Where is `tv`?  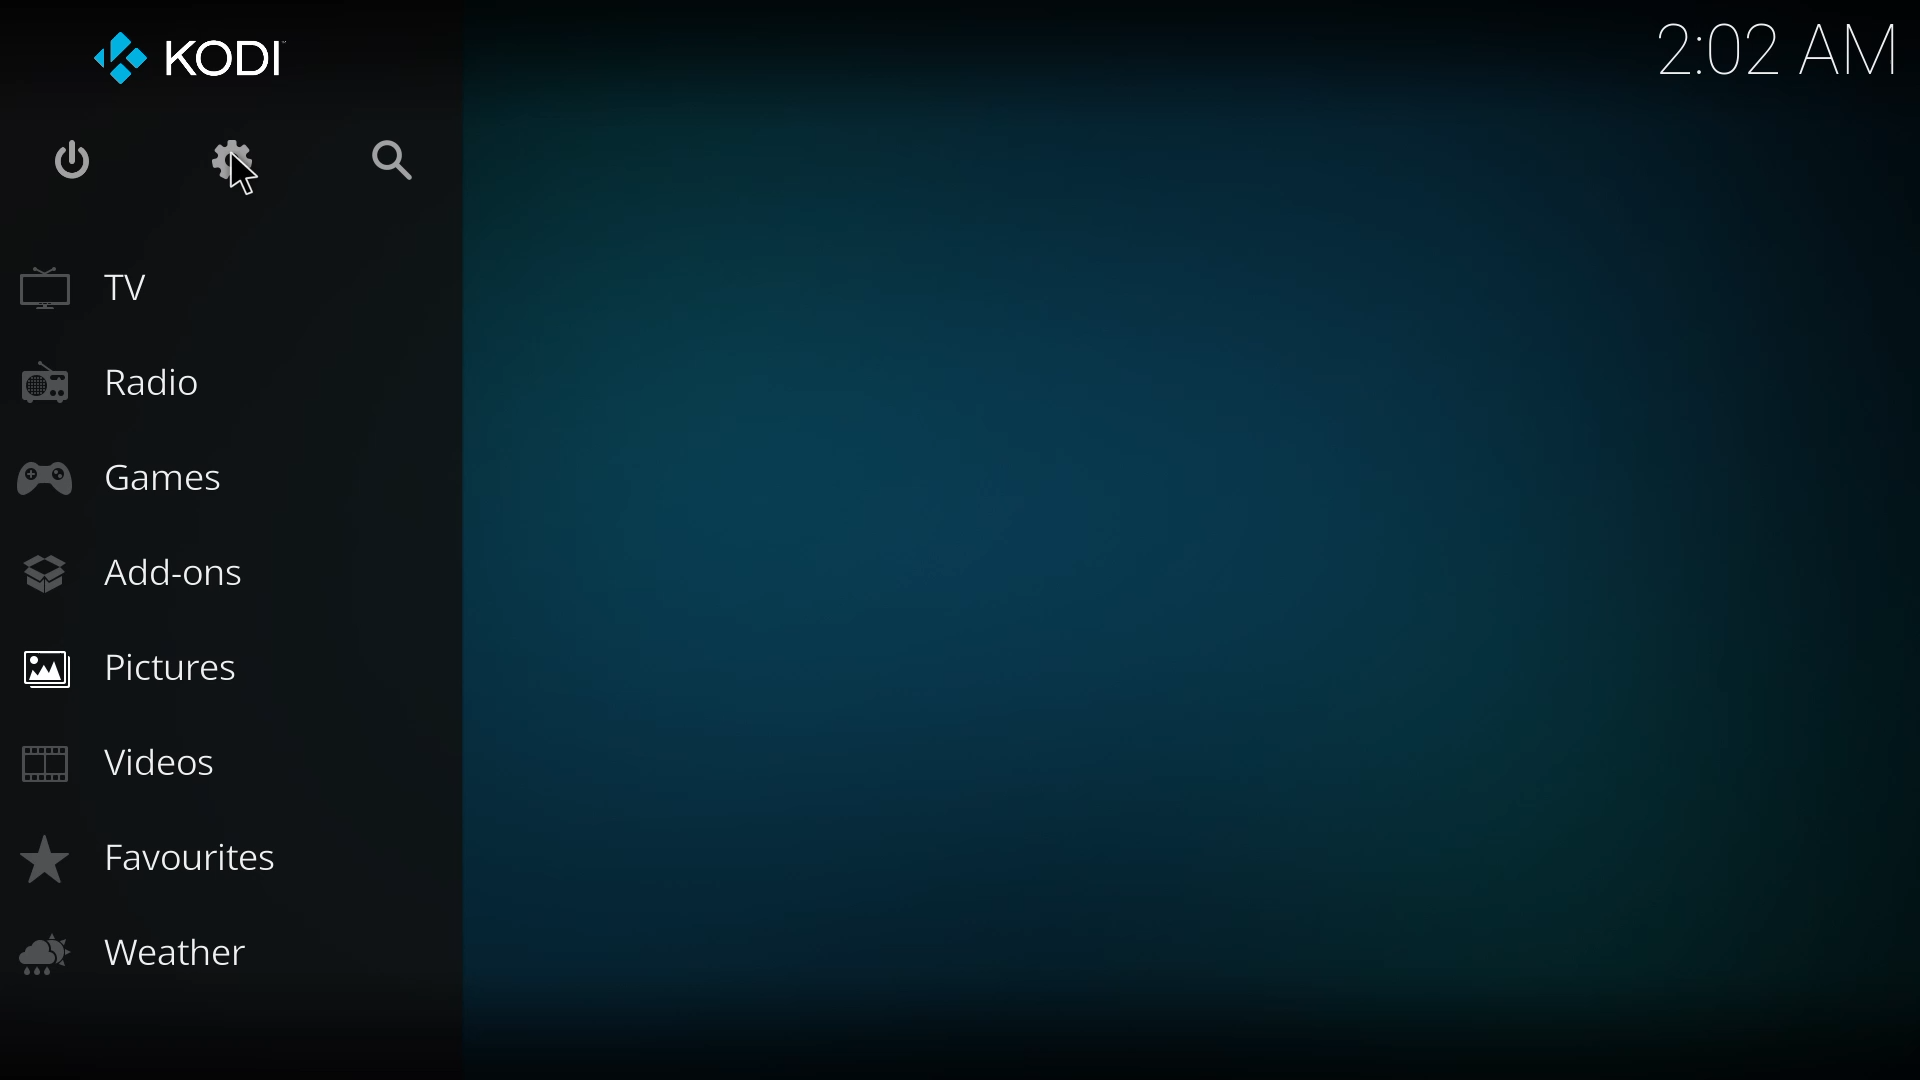 tv is located at coordinates (96, 288).